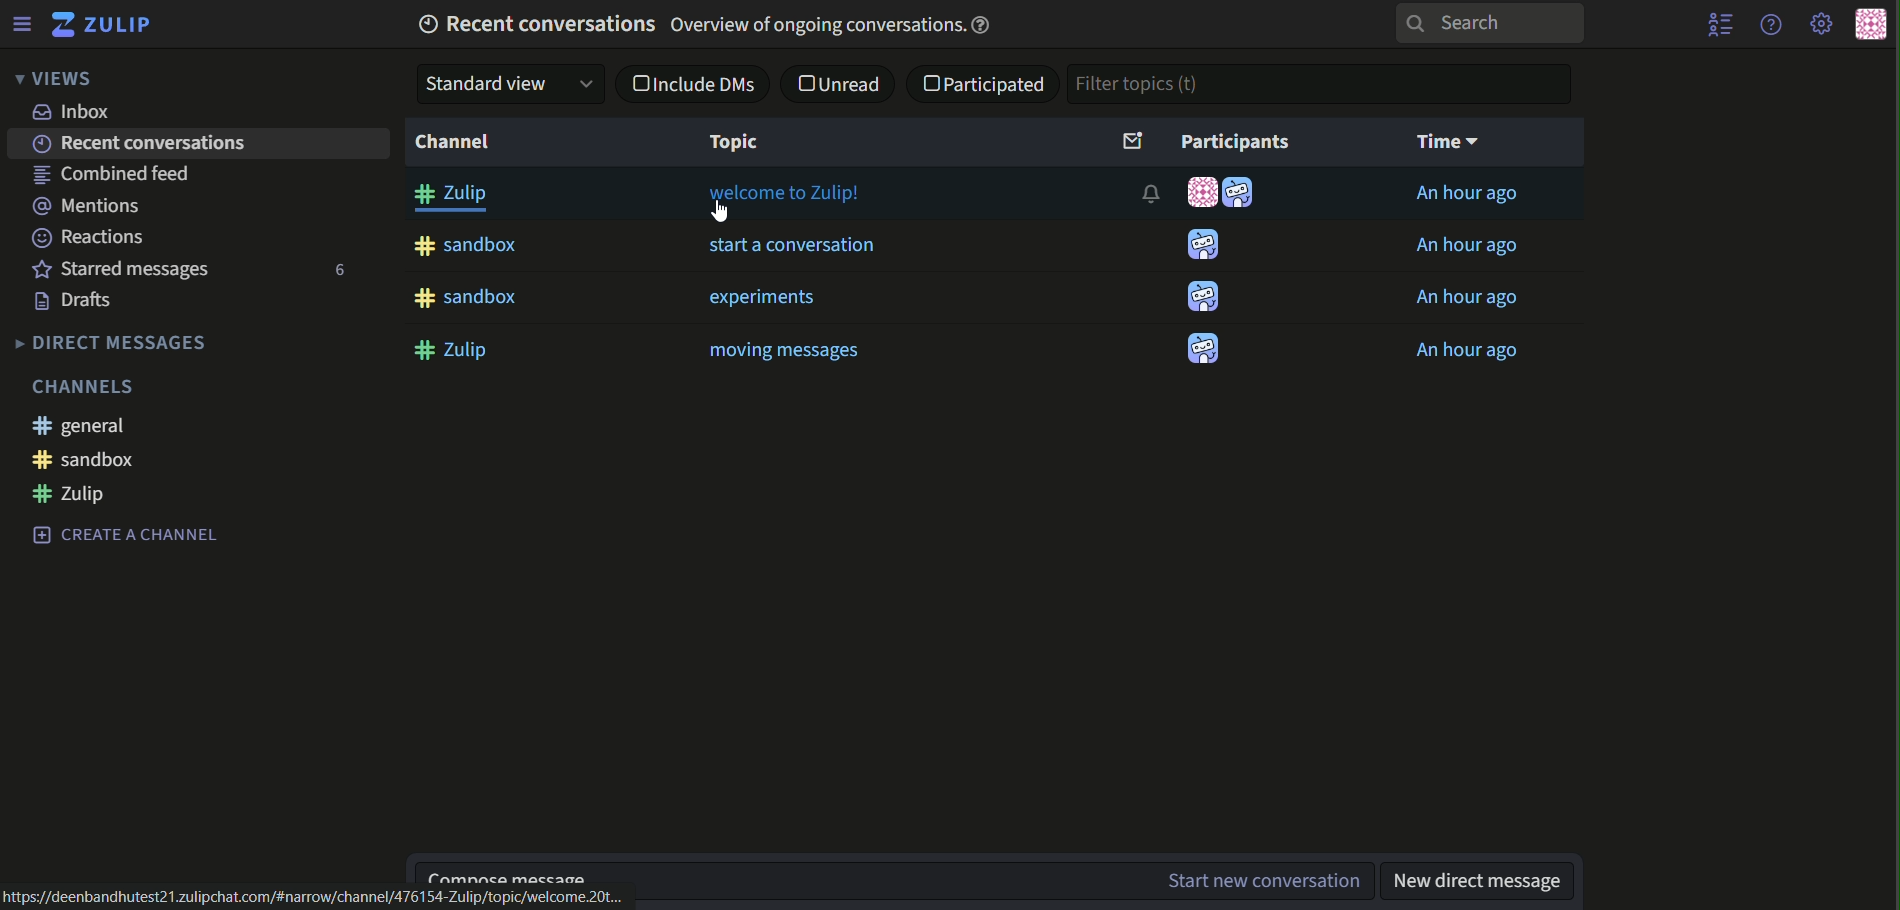 The height and width of the screenshot is (910, 1900). Describe the element at coordinates (51, 78) in the screenshot. I see `views` at that location.